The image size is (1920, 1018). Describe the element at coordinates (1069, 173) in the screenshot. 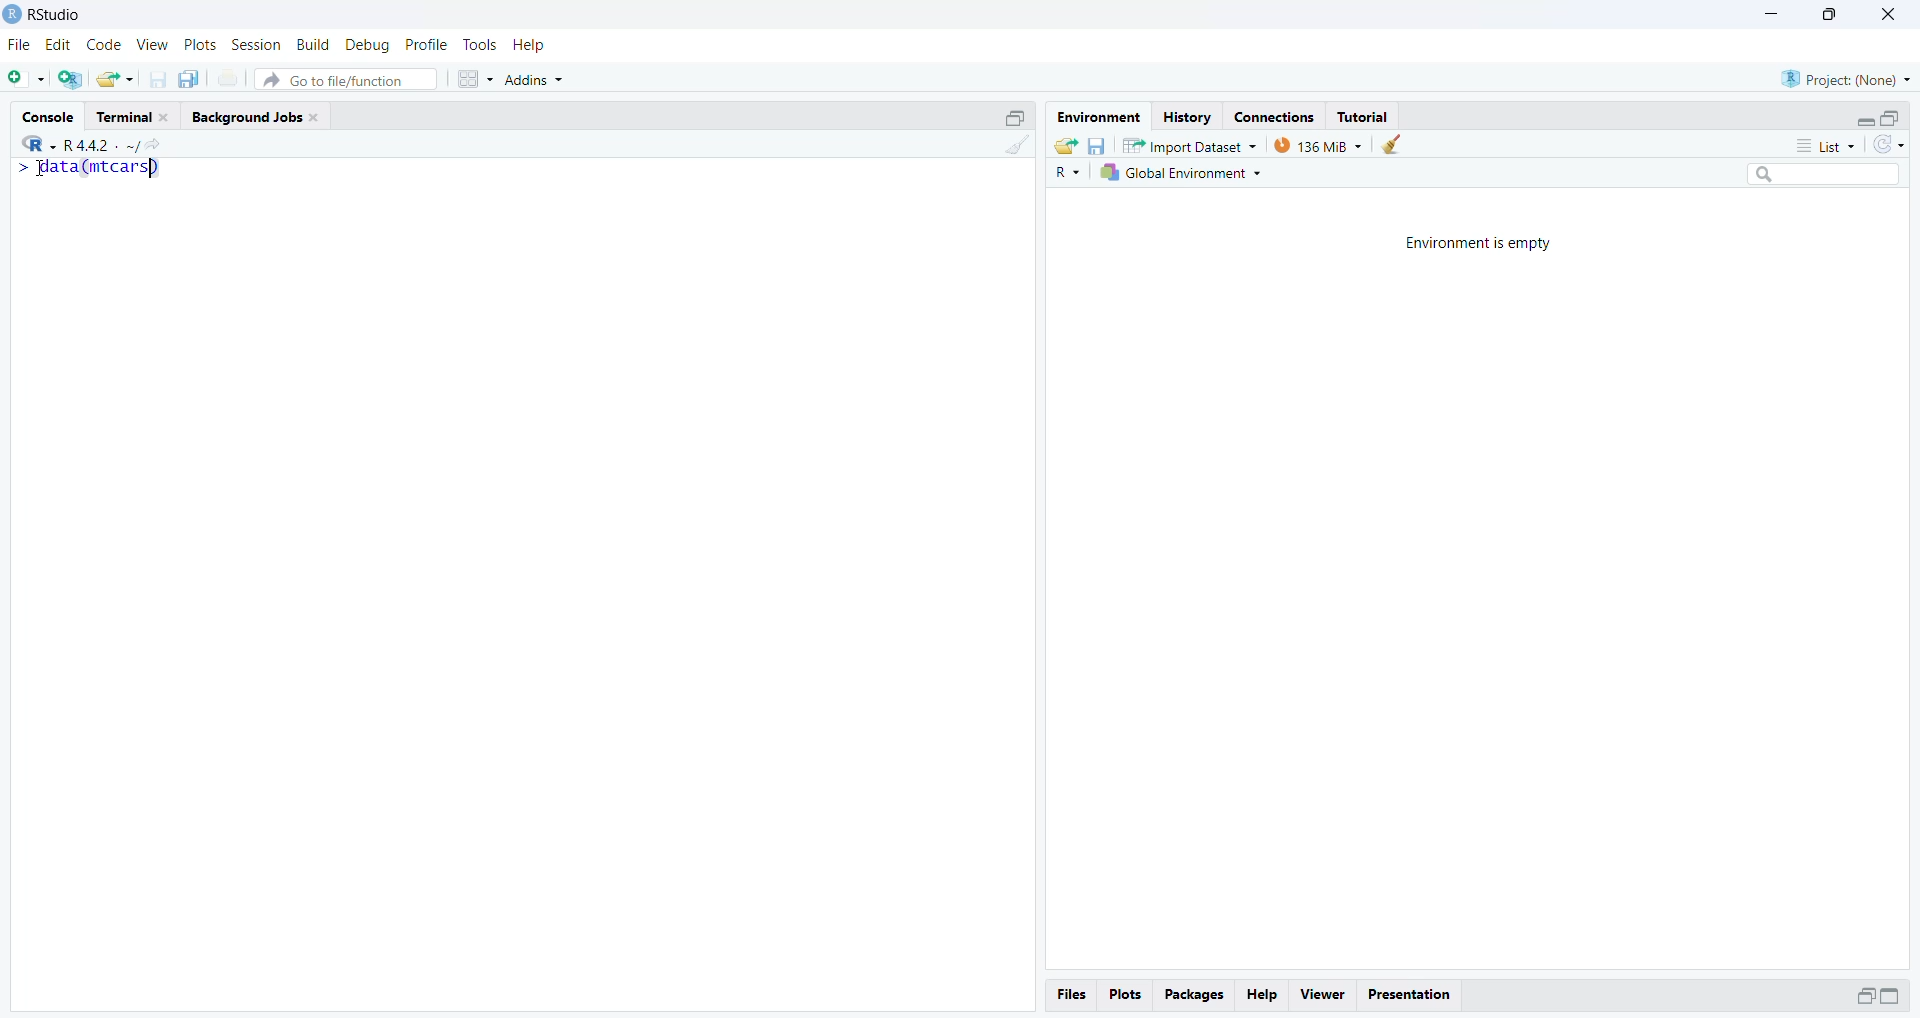

I see `R` at that location.